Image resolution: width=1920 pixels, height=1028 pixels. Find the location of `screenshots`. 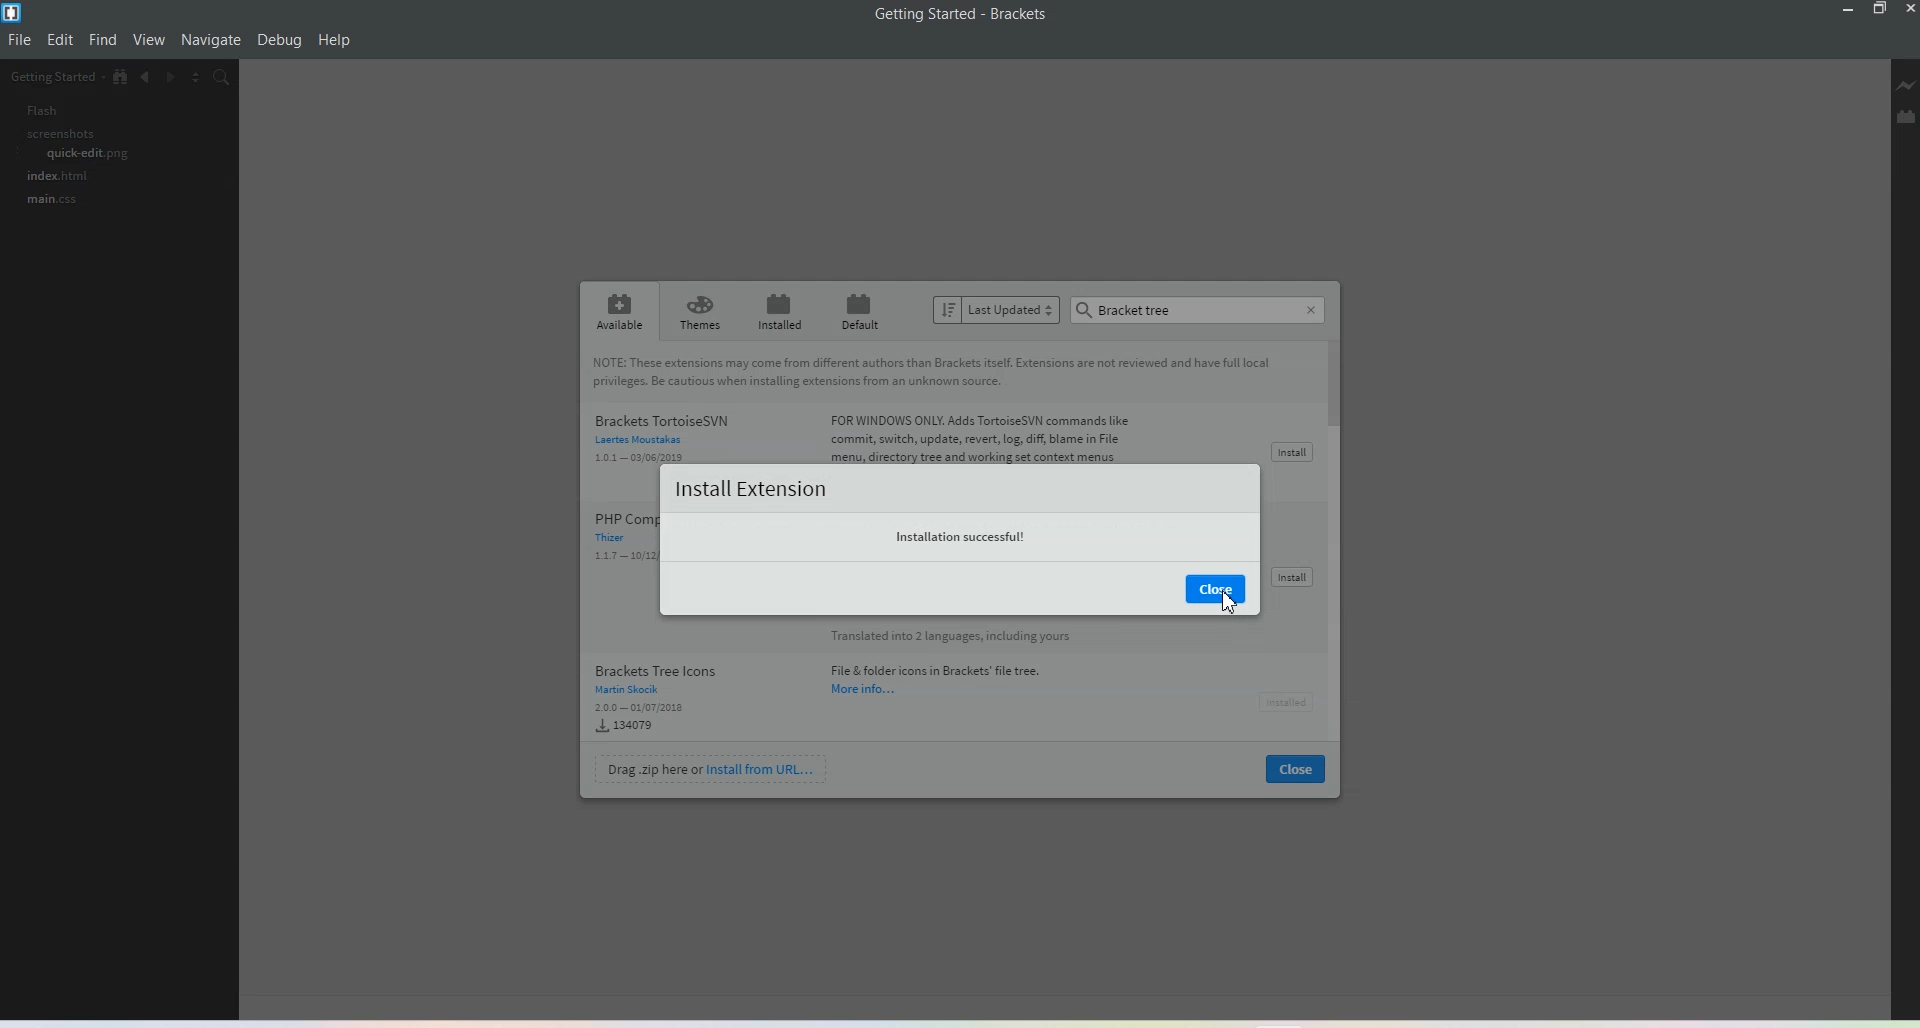

screenshots is located at coordinates (48, 134).